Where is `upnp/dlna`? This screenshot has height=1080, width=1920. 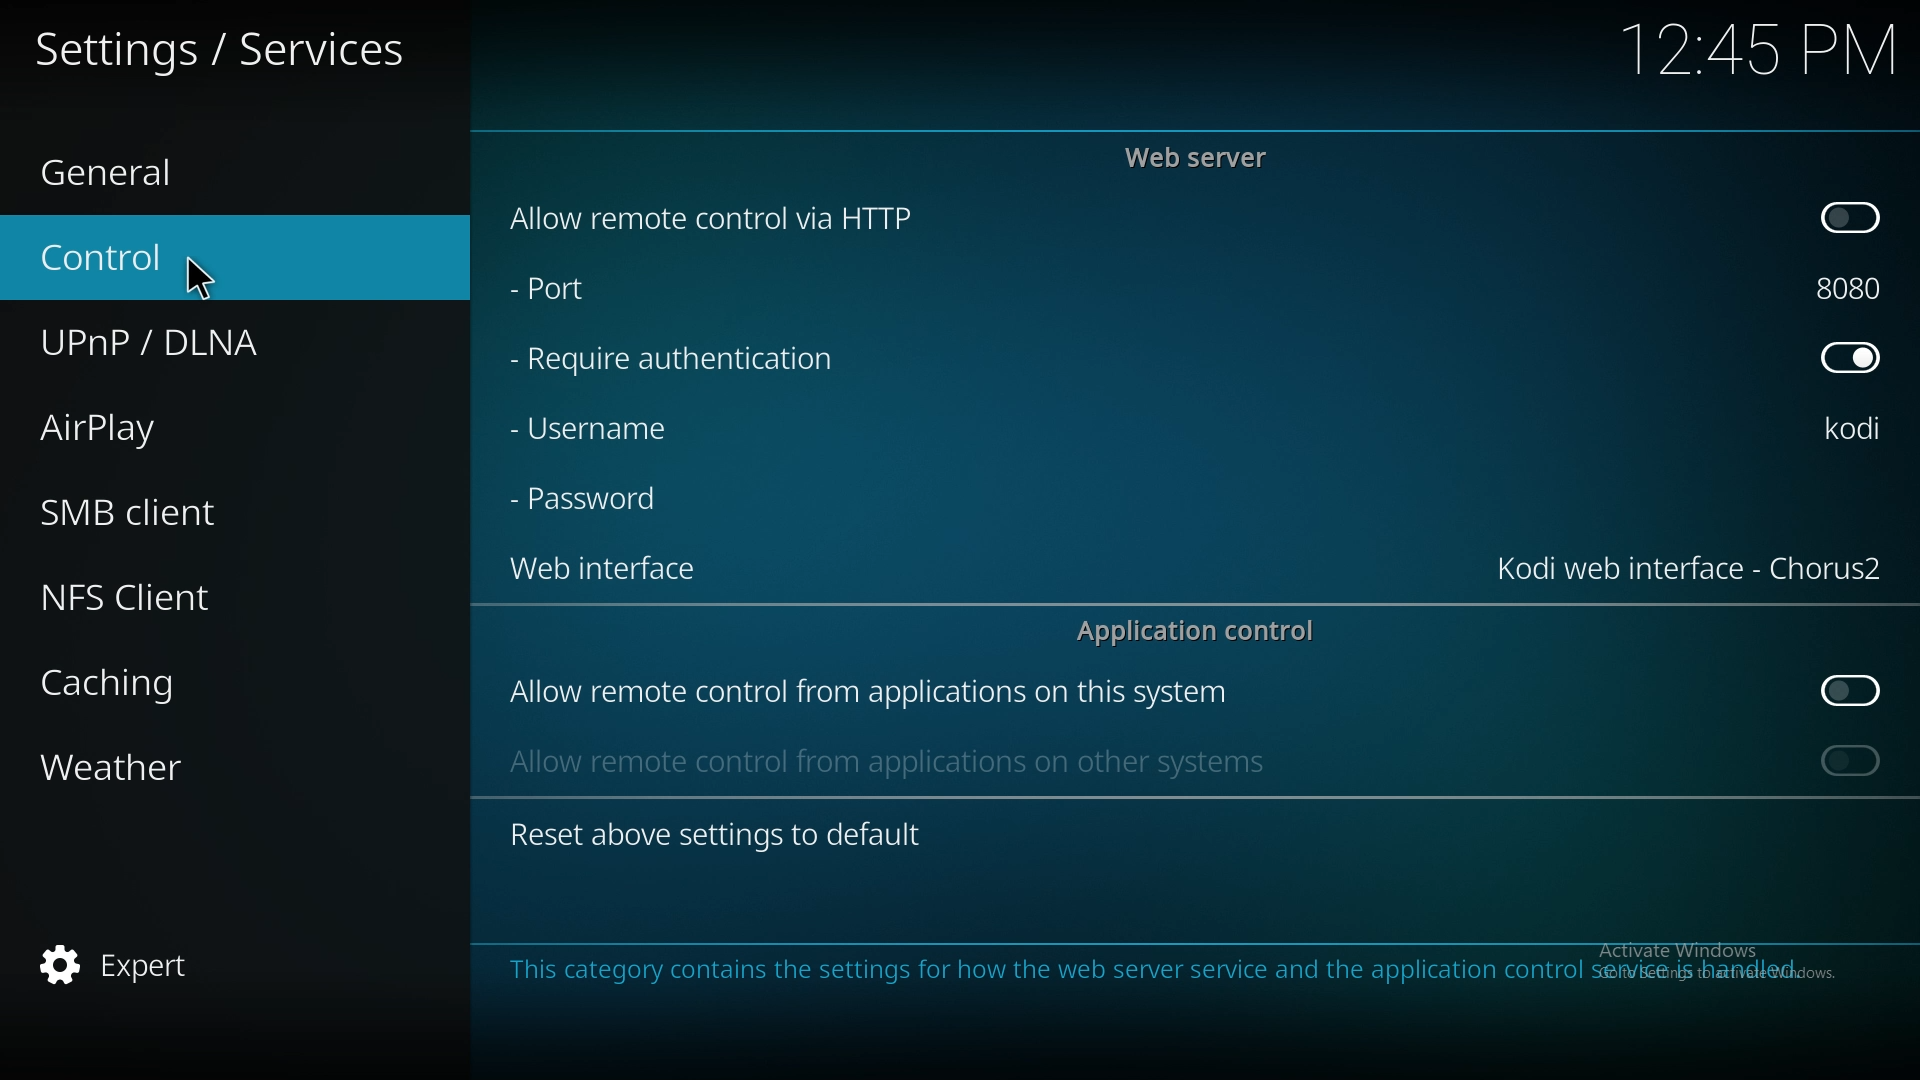
upnp/dlna is located at coordinates (206, 335).